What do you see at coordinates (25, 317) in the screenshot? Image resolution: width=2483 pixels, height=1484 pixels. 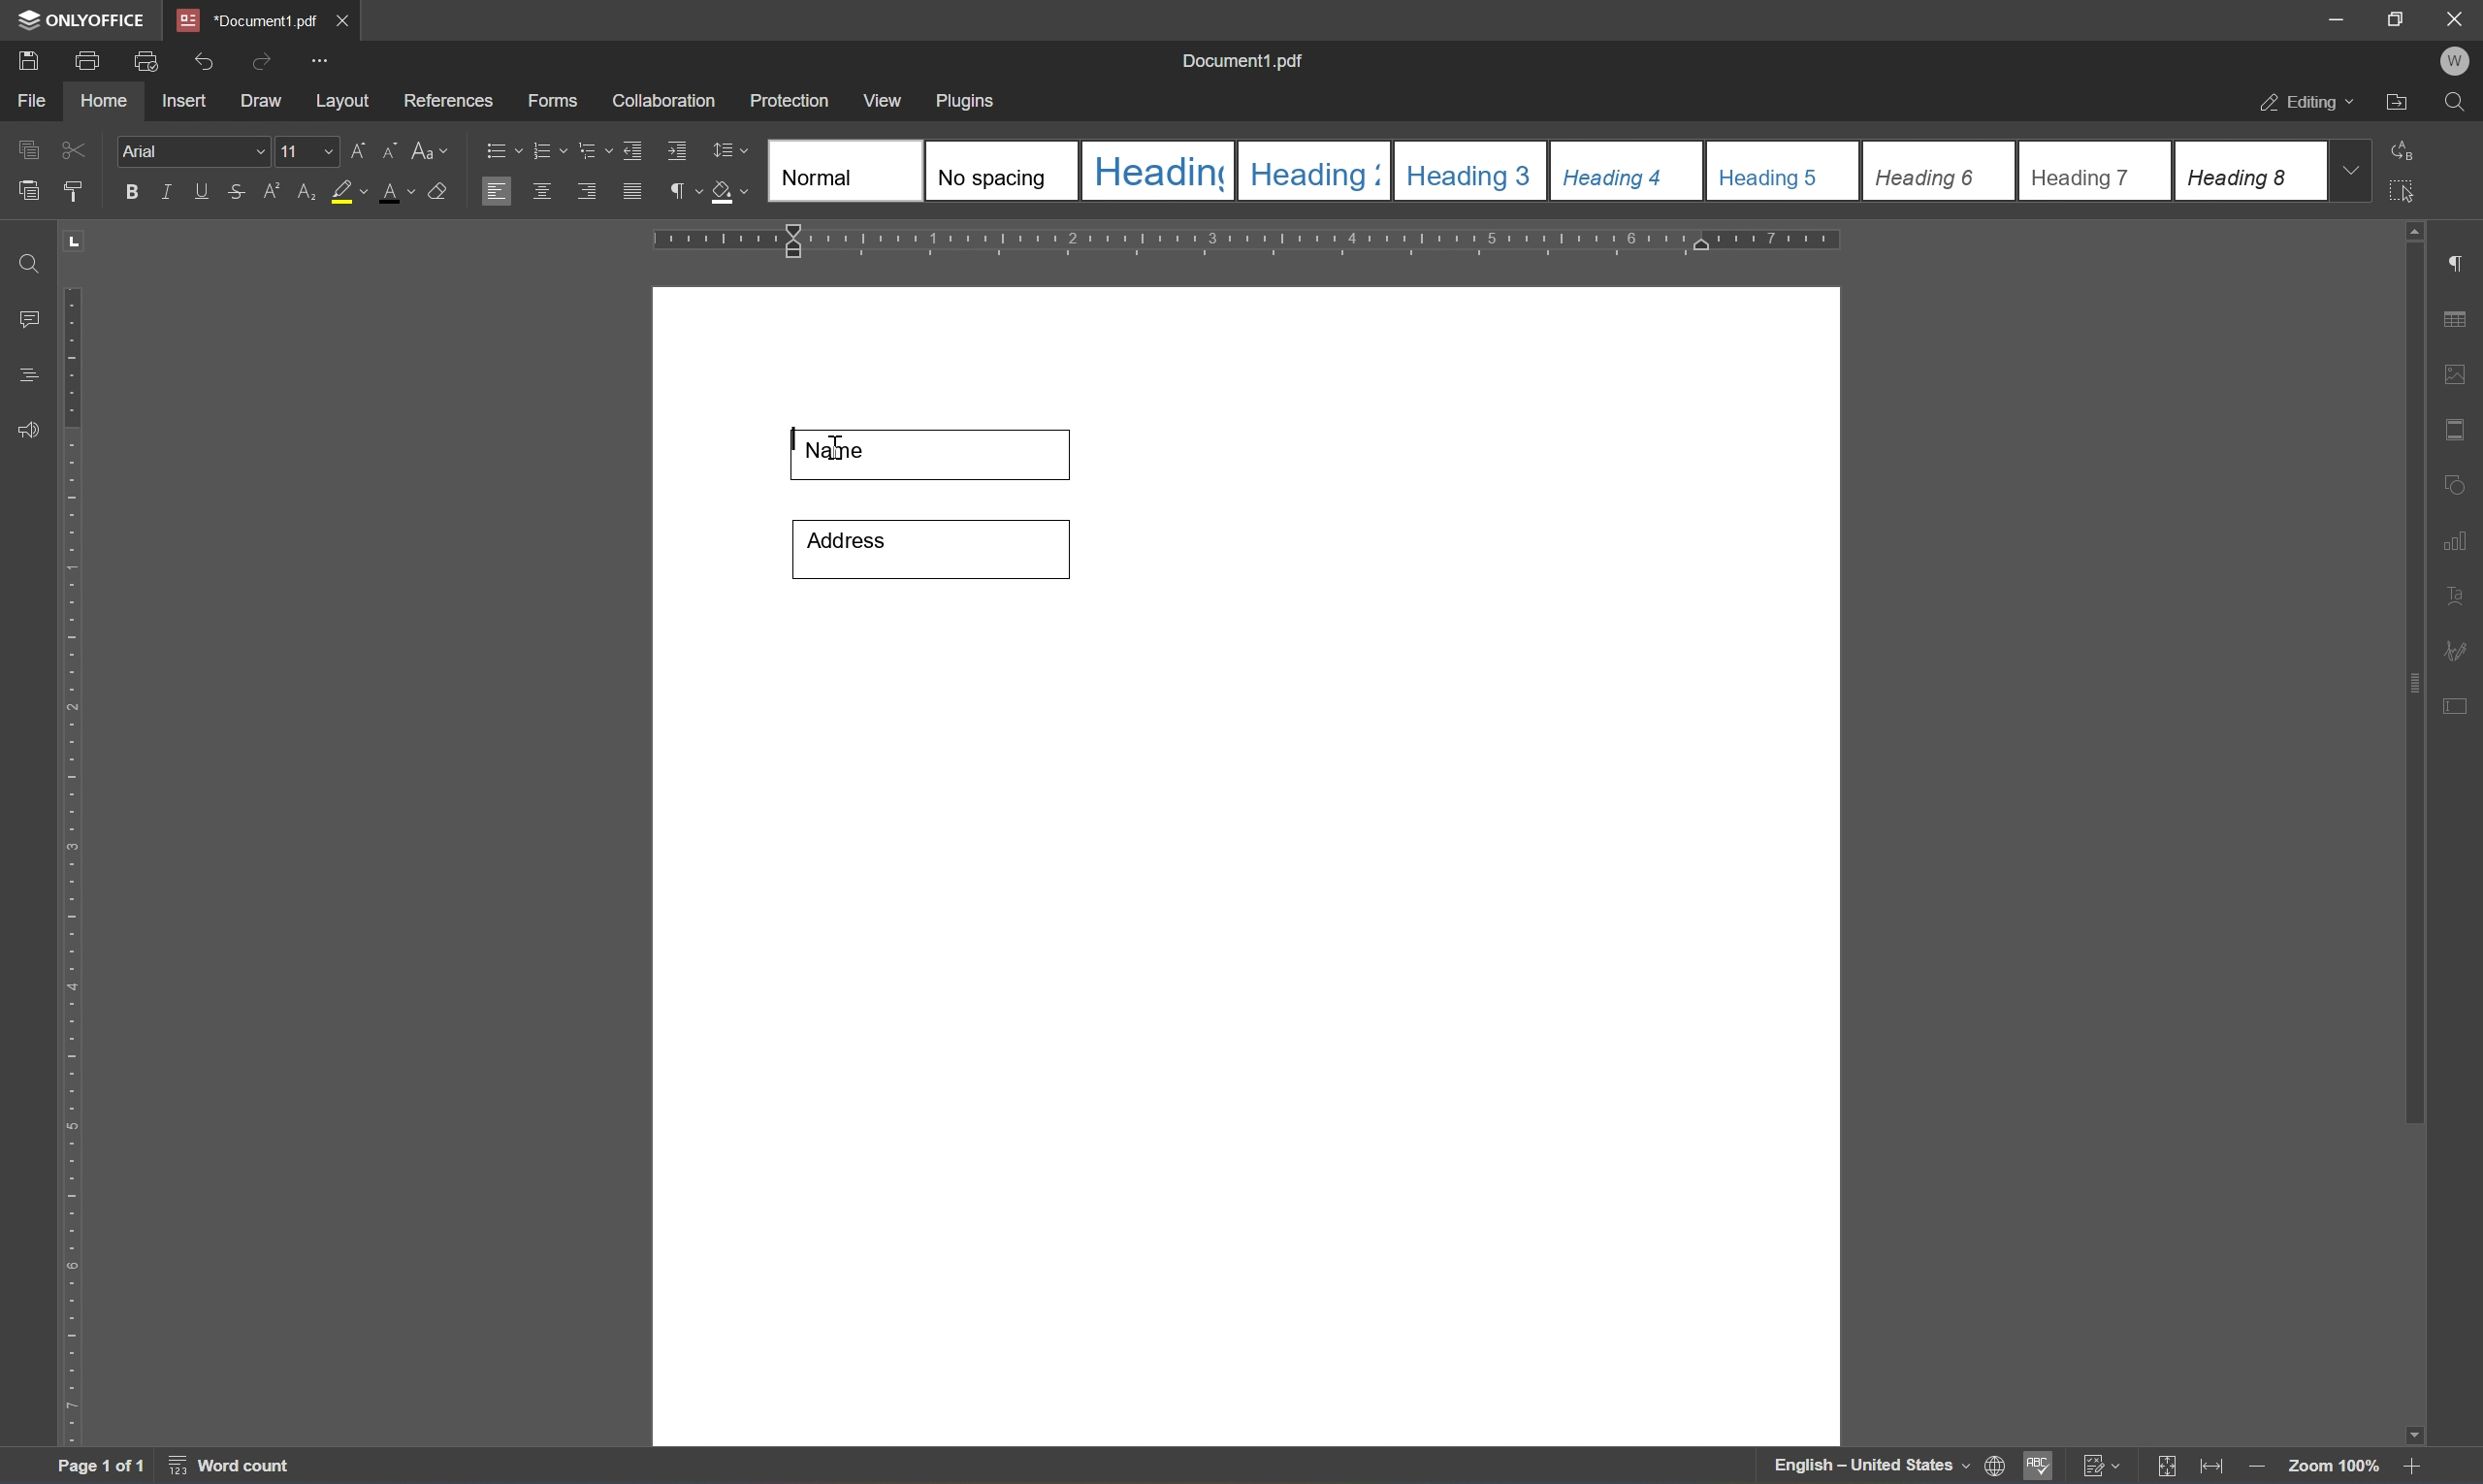 I see `comment` at bounding box center [25, 317].